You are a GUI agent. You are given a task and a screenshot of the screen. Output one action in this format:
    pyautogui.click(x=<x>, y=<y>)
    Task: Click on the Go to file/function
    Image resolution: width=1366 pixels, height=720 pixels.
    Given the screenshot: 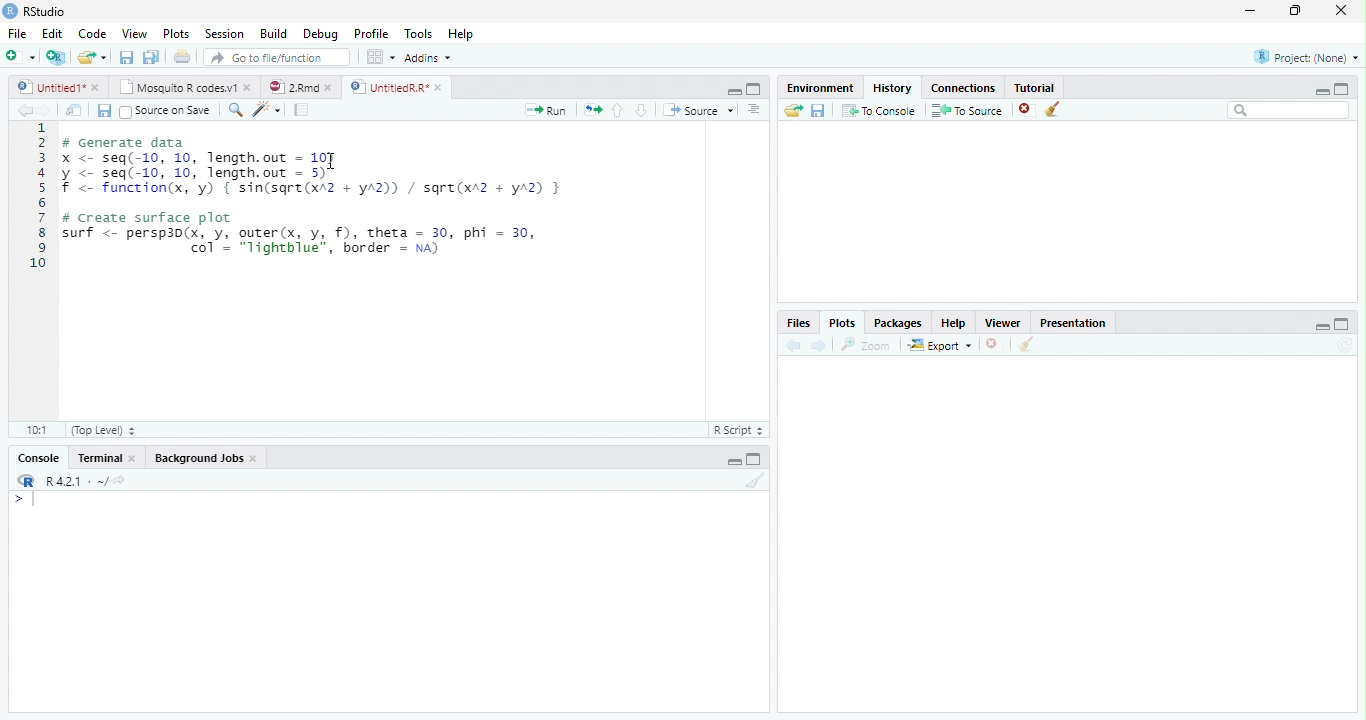 What is the action you would take?
    pyautogui.click(x=277, y=56)
    